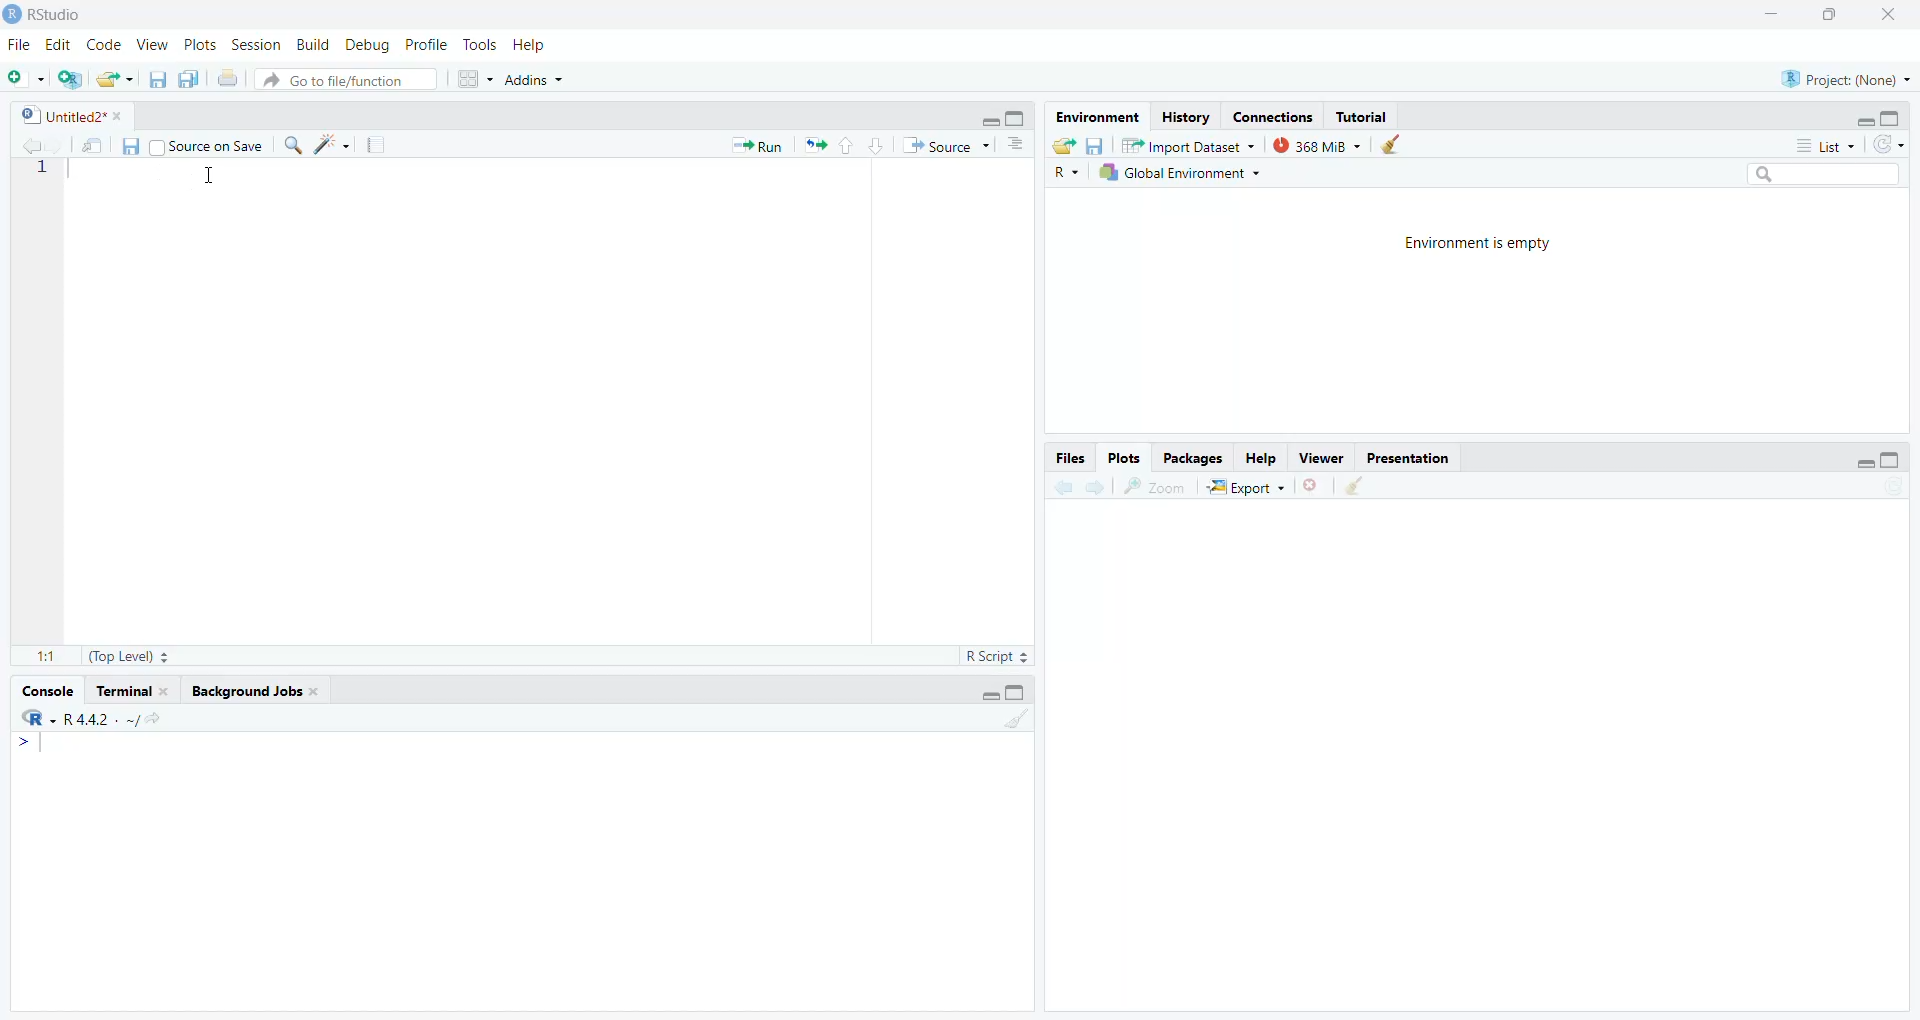  Describe the element at coordinates (1844, 79) in the screenshot. I see `Project: (None)` at that location.